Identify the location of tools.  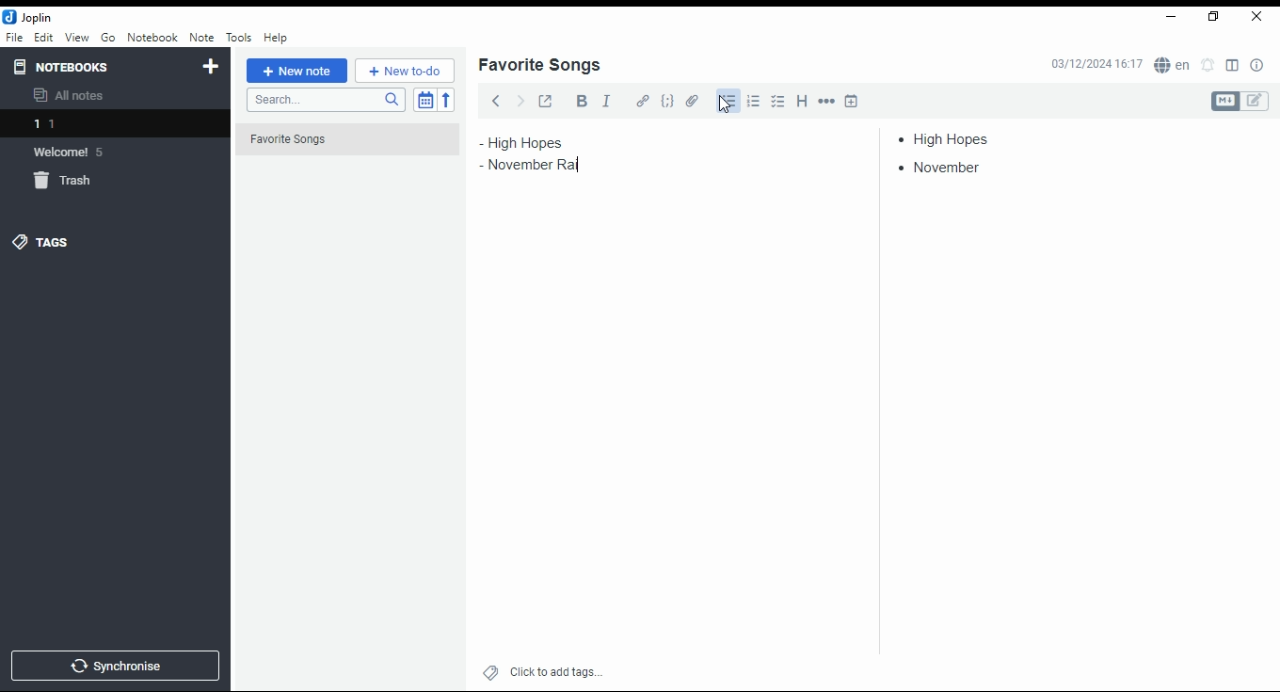
(240, 38).